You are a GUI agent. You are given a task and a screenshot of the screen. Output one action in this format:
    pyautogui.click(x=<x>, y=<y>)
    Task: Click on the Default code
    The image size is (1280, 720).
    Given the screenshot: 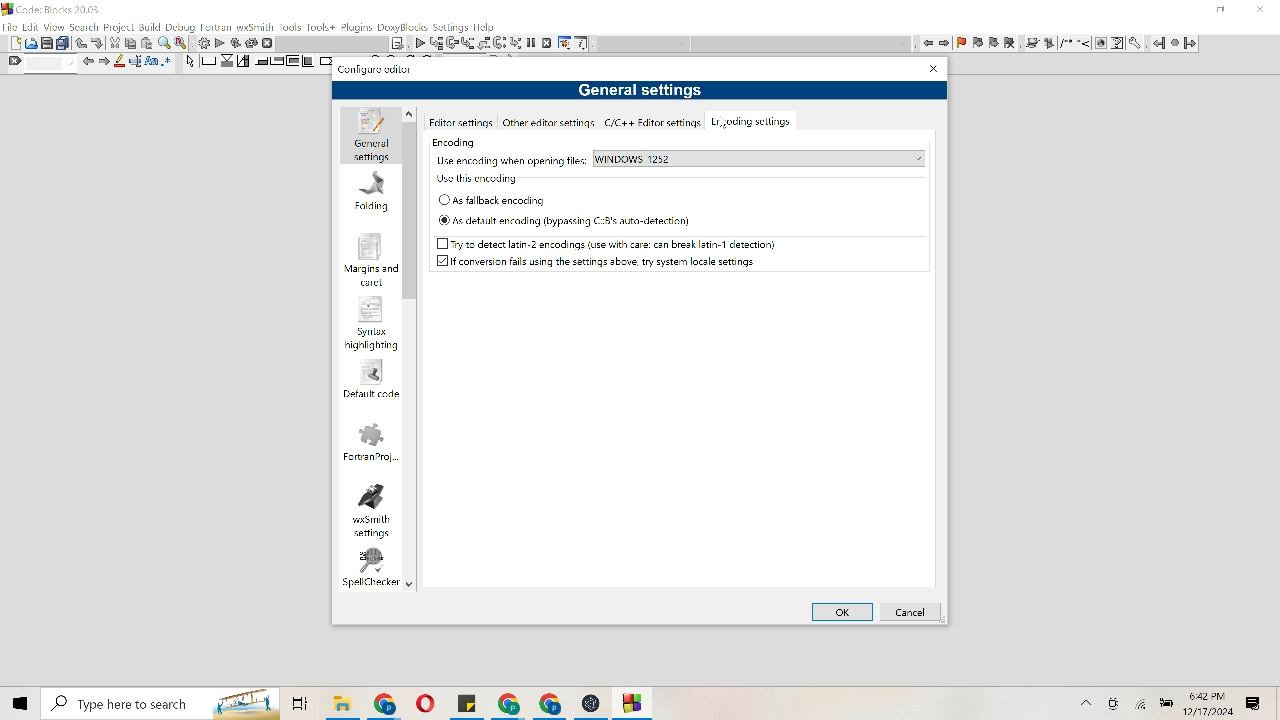 What is the action you would take?
    pyautogui.click(x=370, y=377)
    